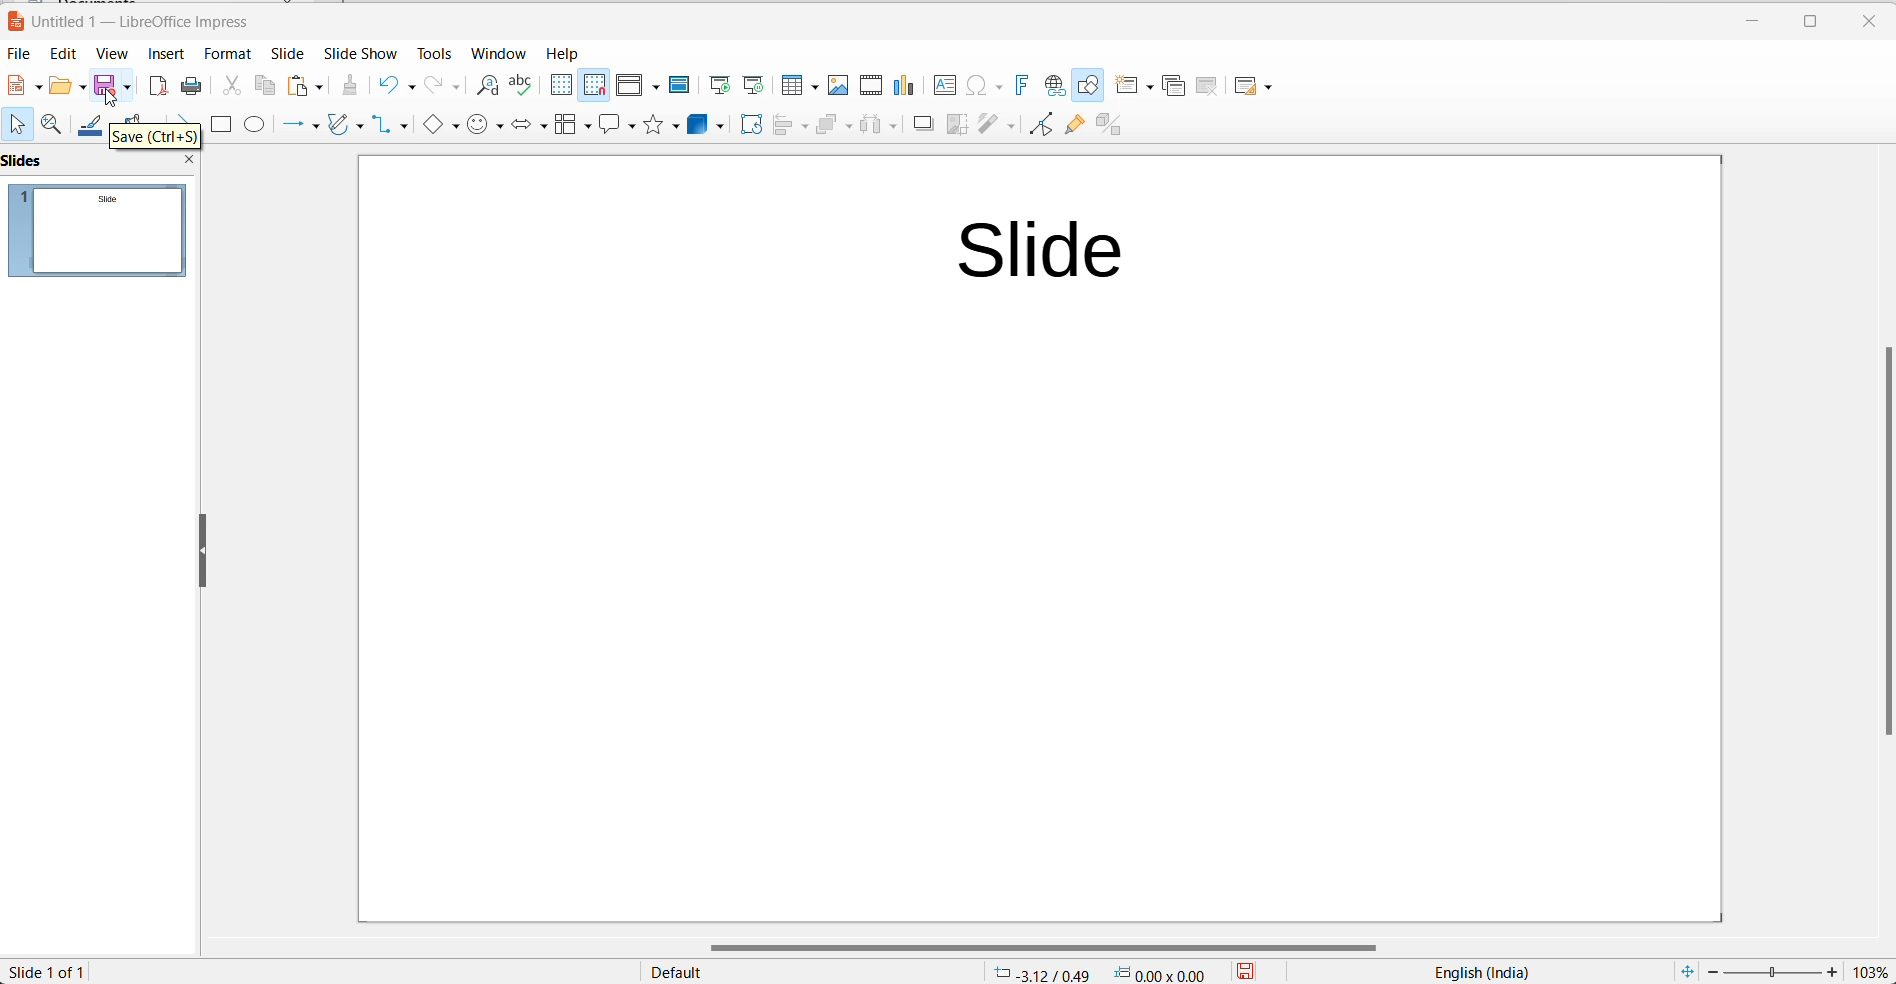 This screenshot has height=984, width=1896. Describe the element at coordinates (1260, 84) in the screenshot. I see `slide layout` at that location.